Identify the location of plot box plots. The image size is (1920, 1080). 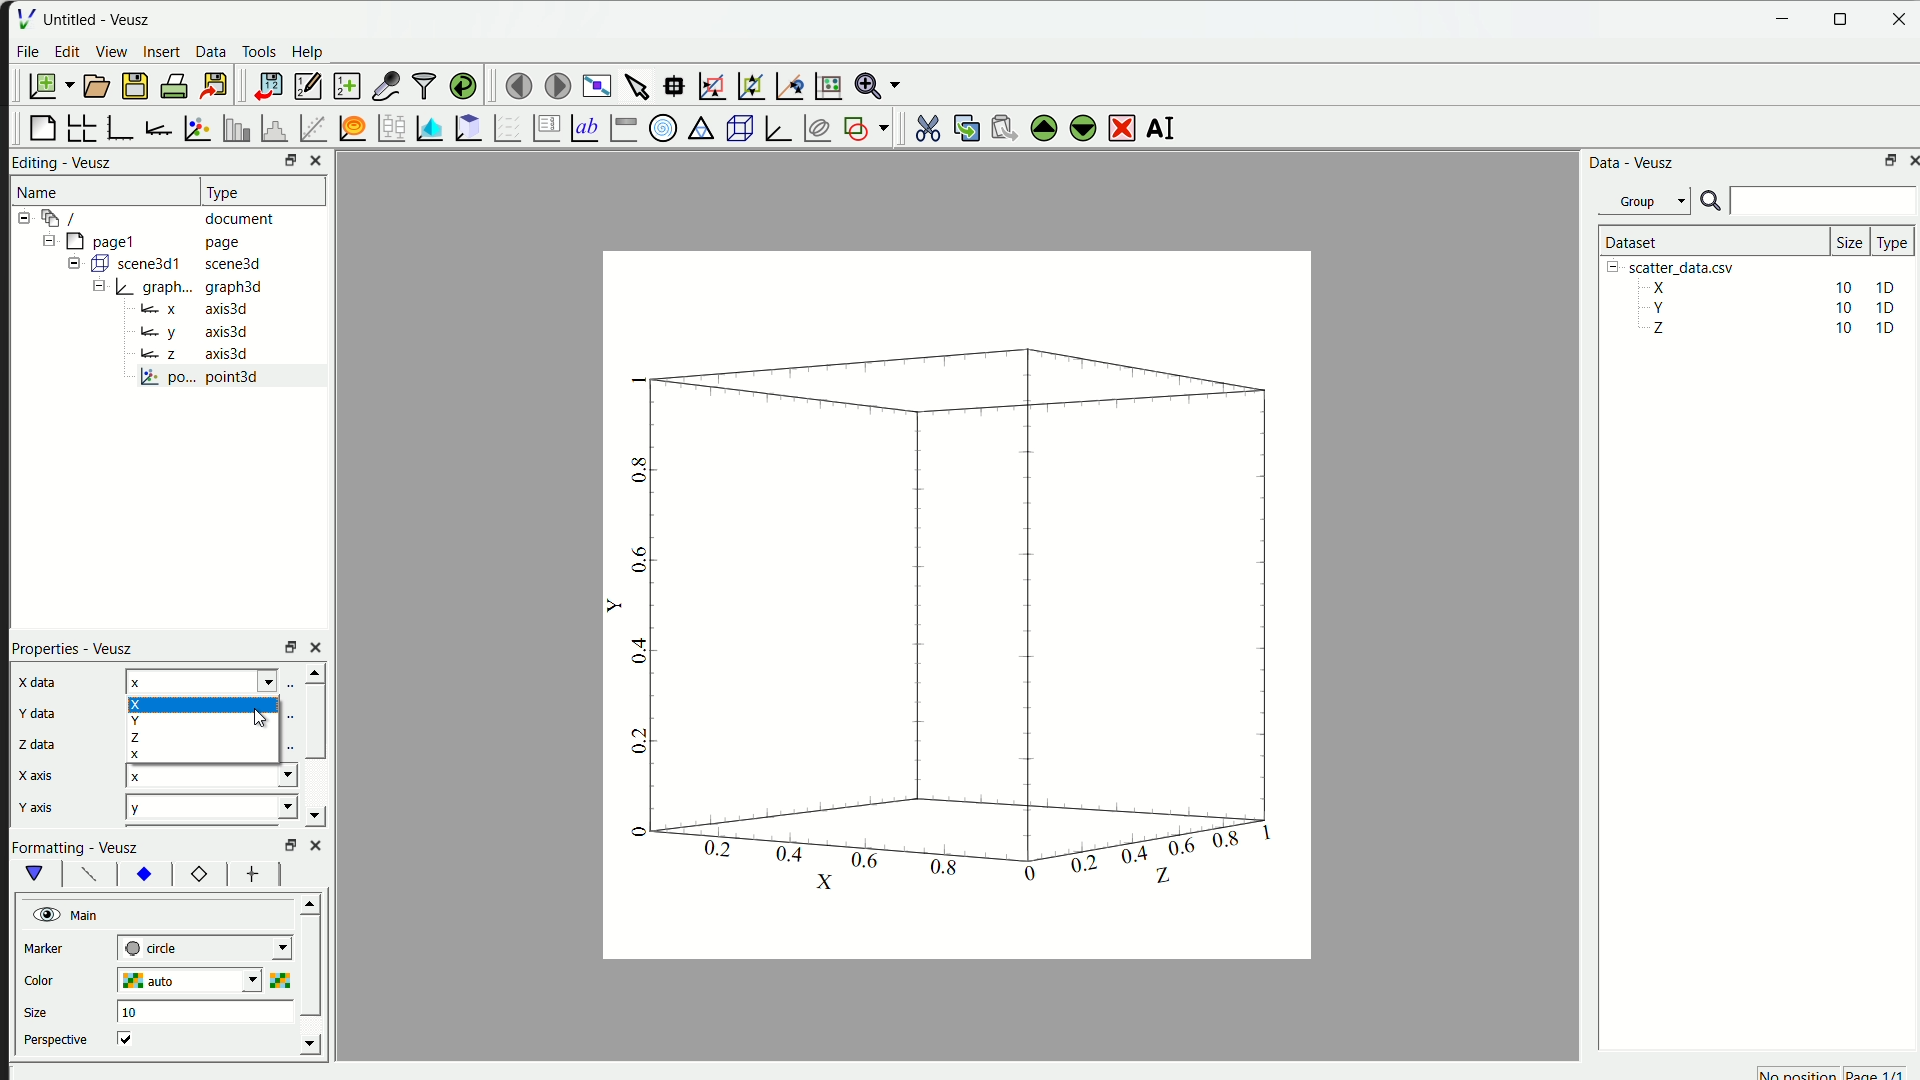
(386, 129).